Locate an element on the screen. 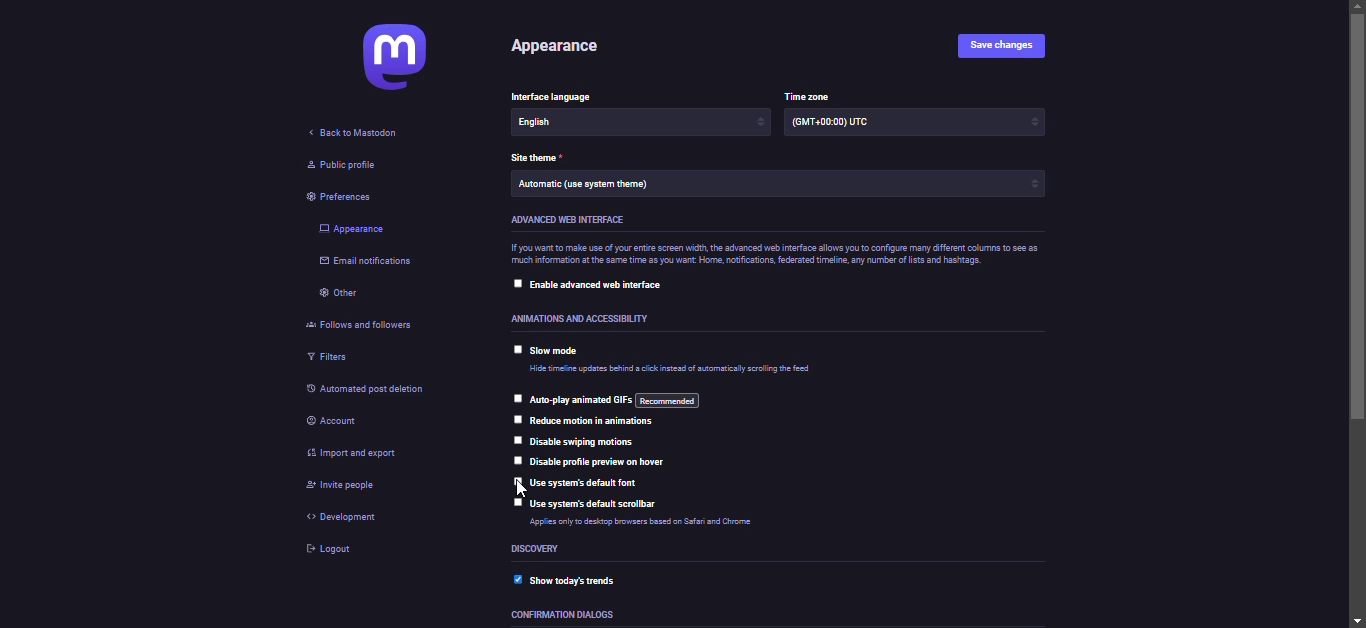 This screenshot has height=628, width=1366. language is located at coordinates (567, 124).